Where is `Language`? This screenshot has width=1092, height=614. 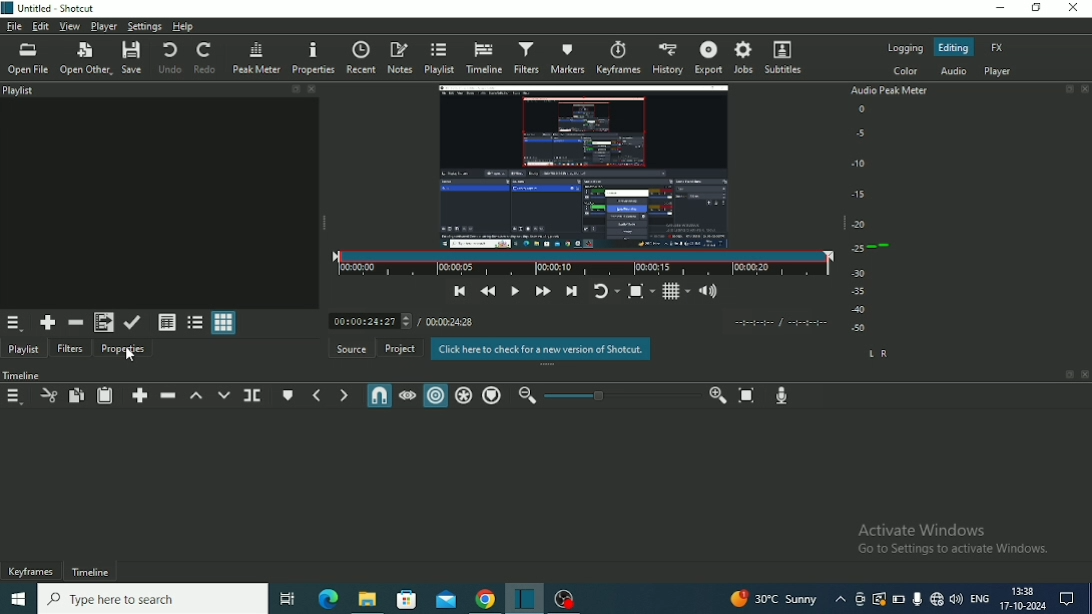
Language is located at coordinates (979, 597).